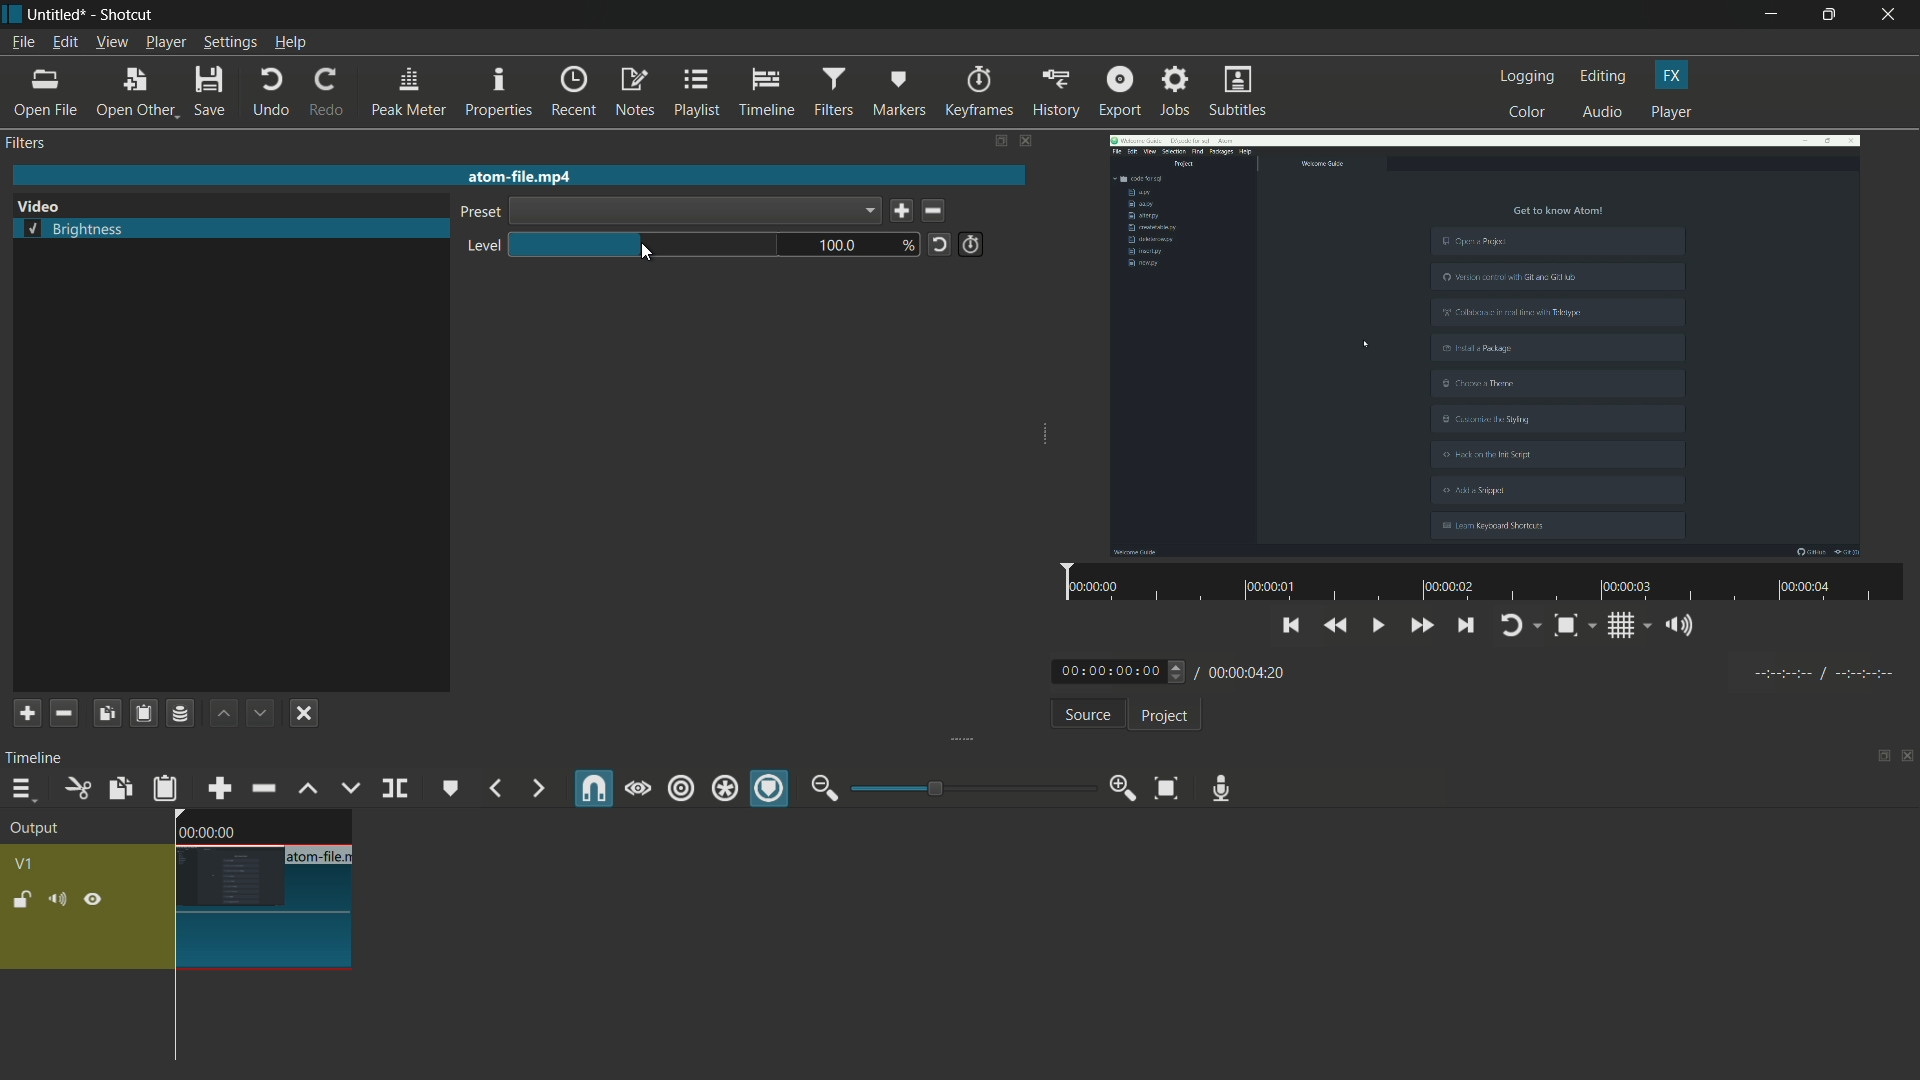  Describe the element at coordinates (1891, 15) in the screenshot. I see `close app` at that location.